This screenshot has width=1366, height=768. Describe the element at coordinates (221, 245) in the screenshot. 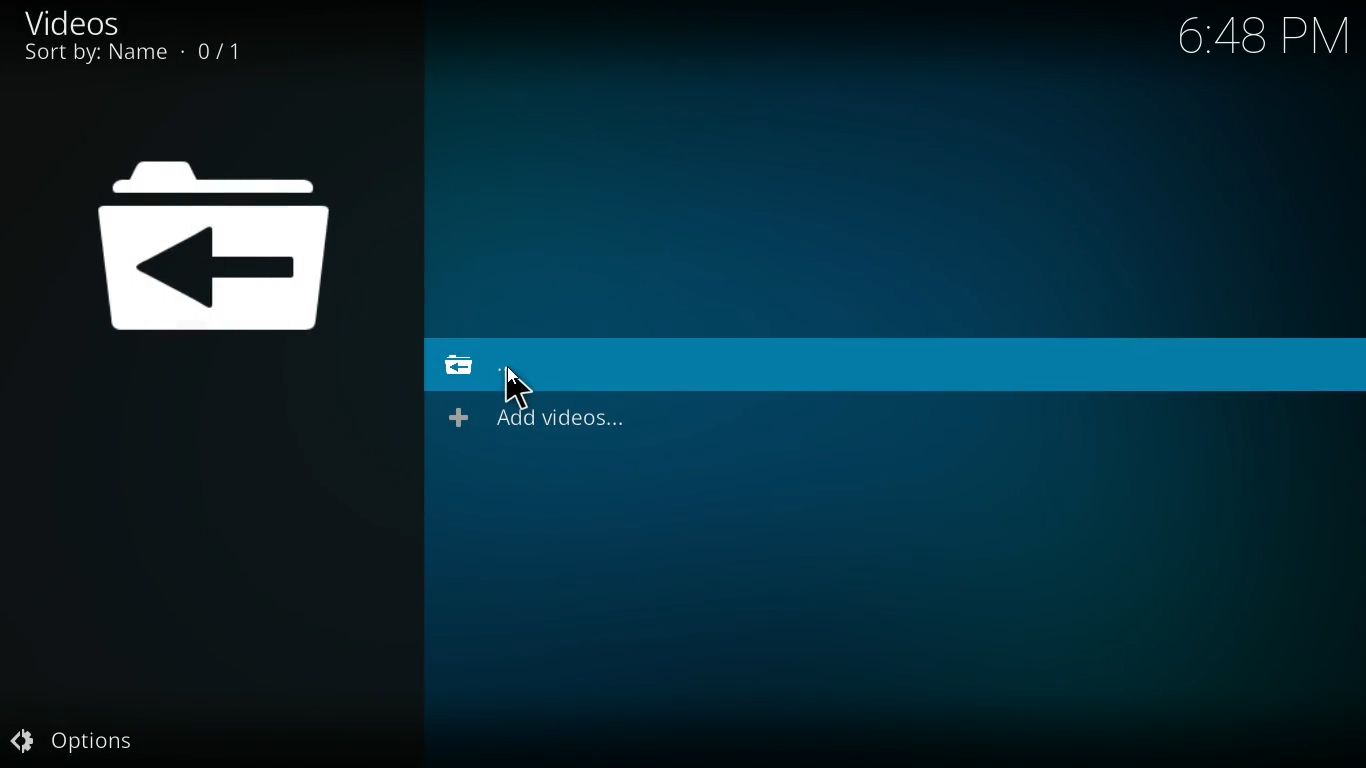

I see `symbol` at that location.